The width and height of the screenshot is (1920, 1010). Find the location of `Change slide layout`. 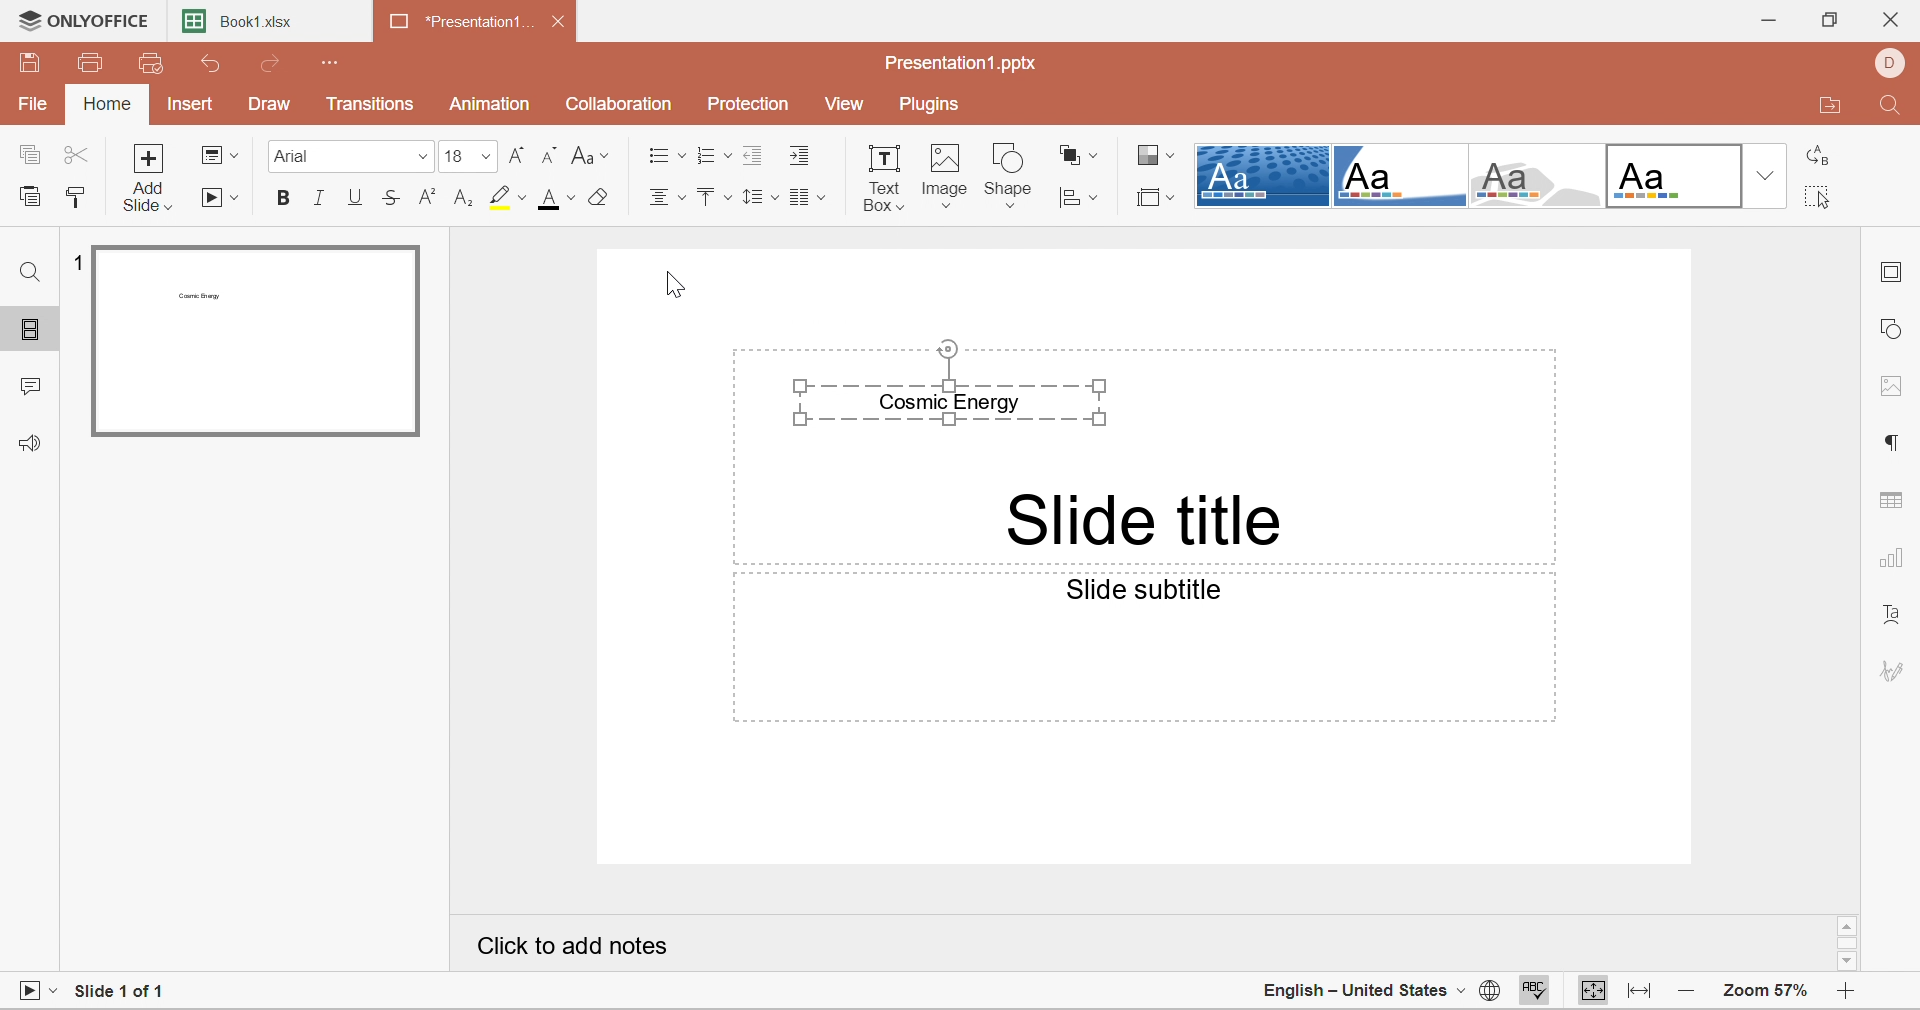

Change slide layout is located at coordinates (219, 154).